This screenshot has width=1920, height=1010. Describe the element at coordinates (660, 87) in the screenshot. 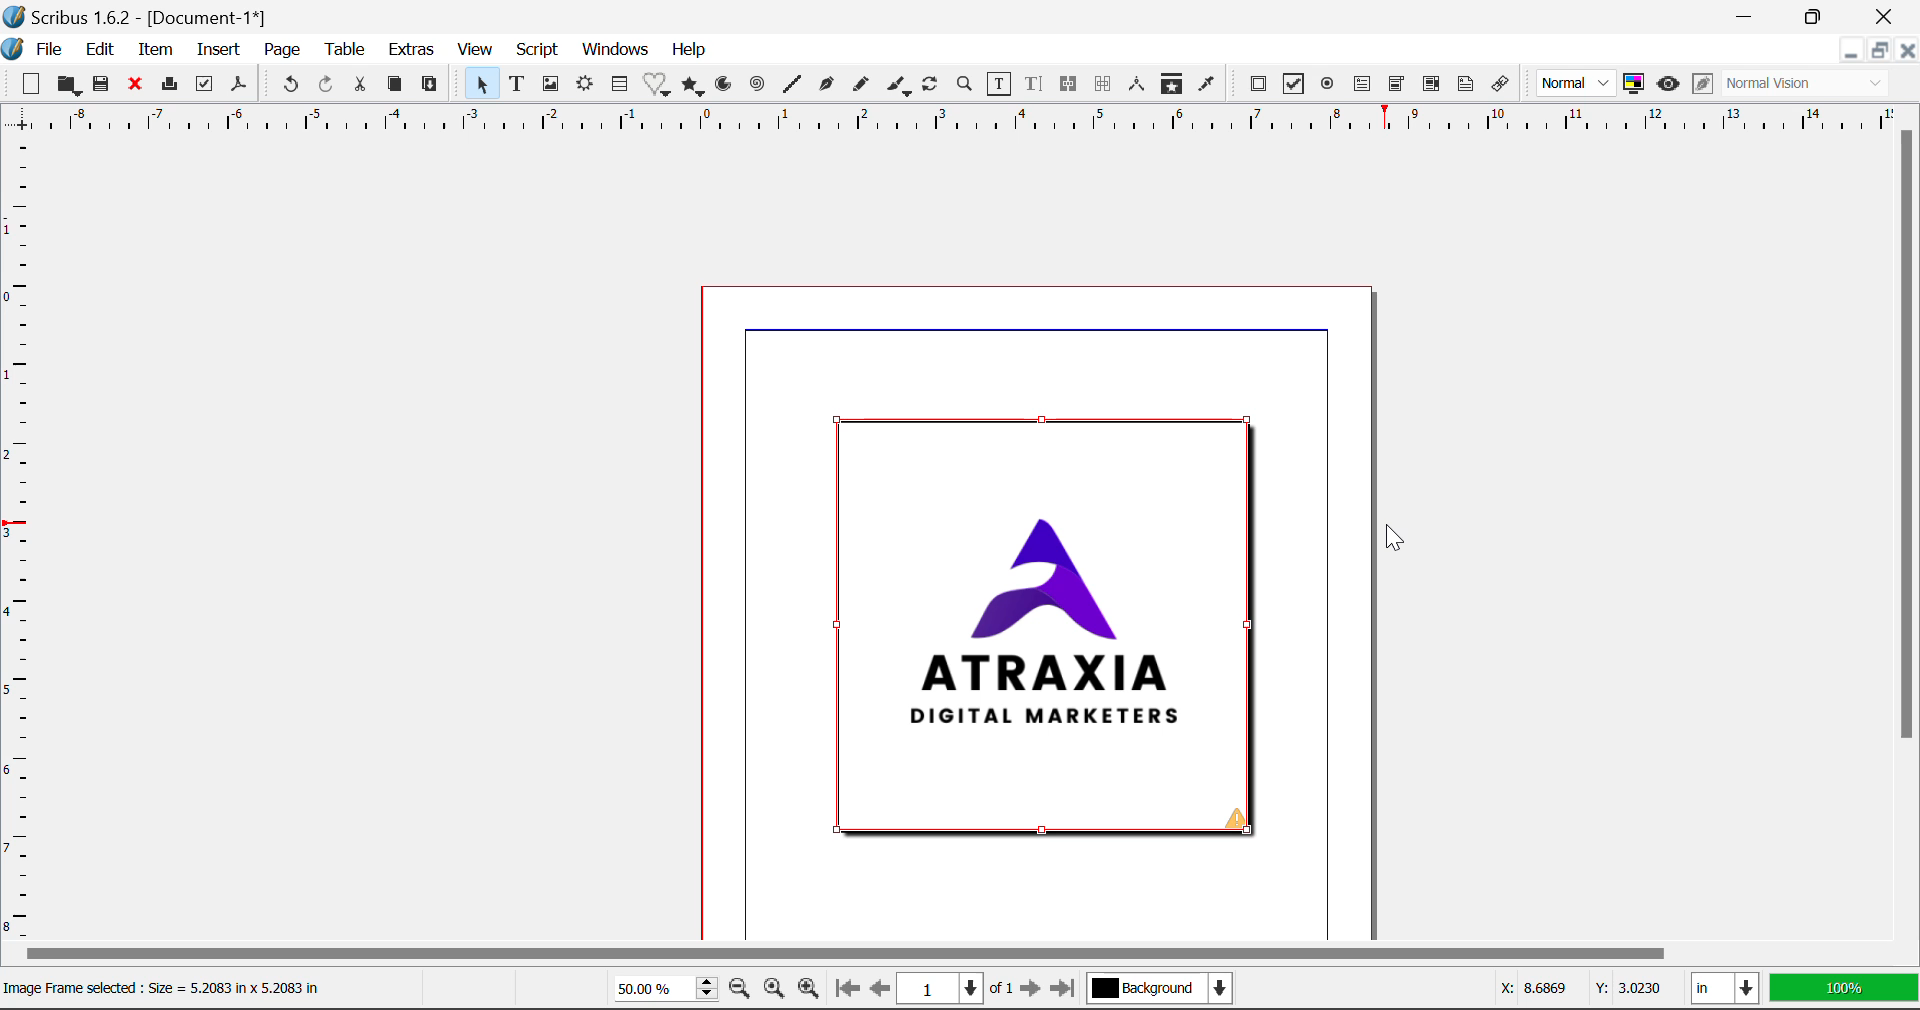

I see `Special Shapes` at that location.